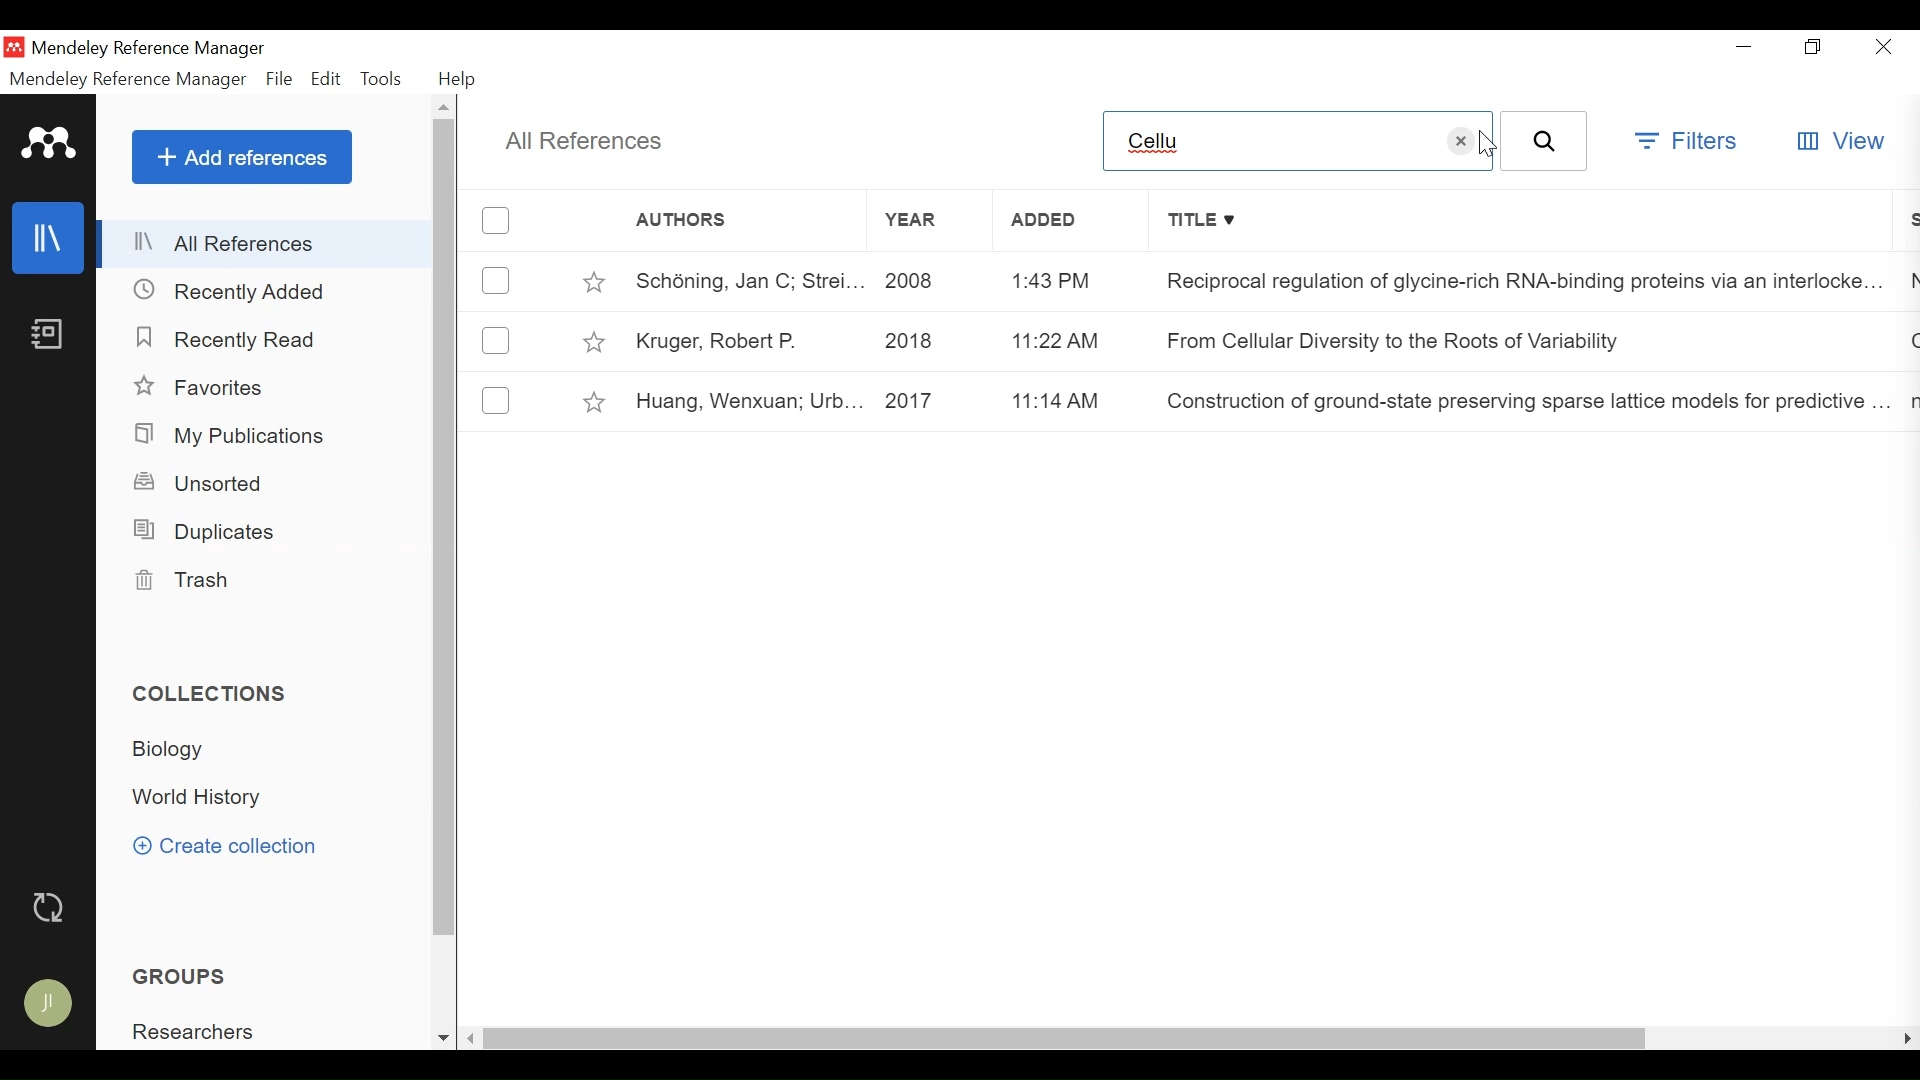  I want to click on Help, so click(458, 80).